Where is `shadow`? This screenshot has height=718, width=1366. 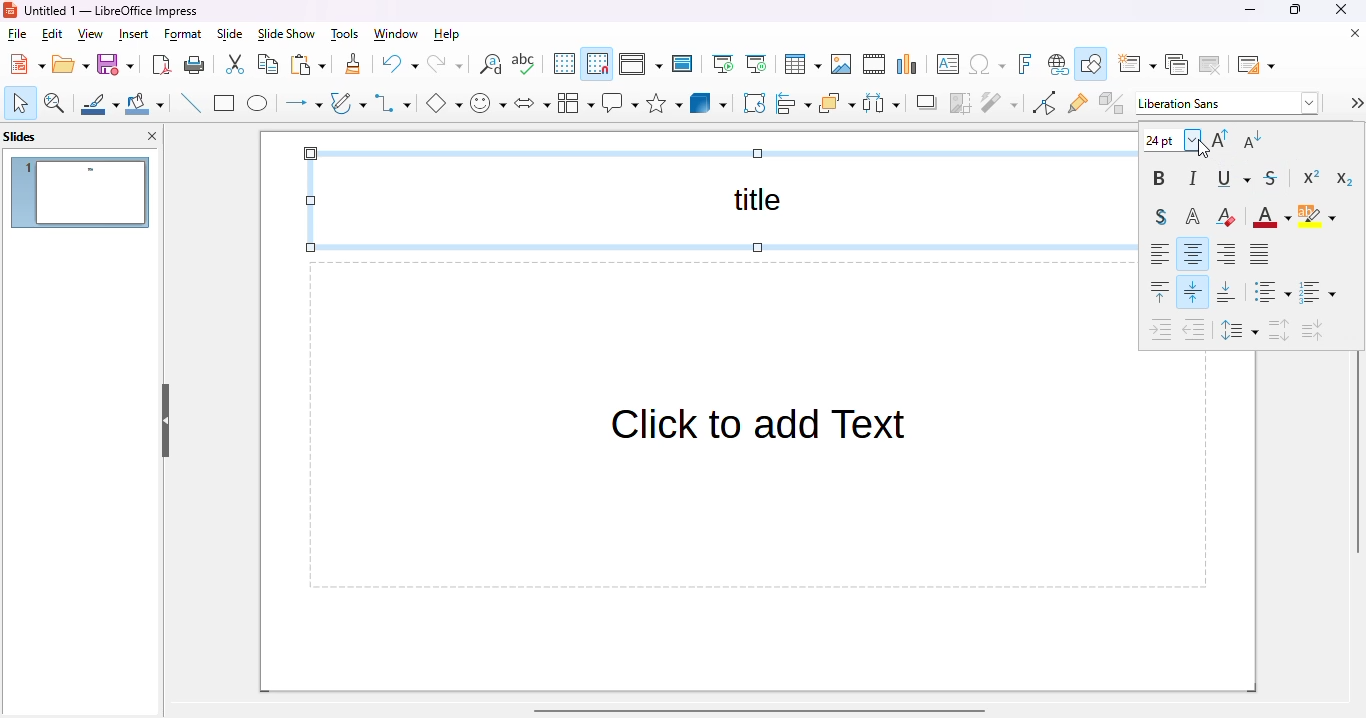 shadow is located at coordinates (925, 103).